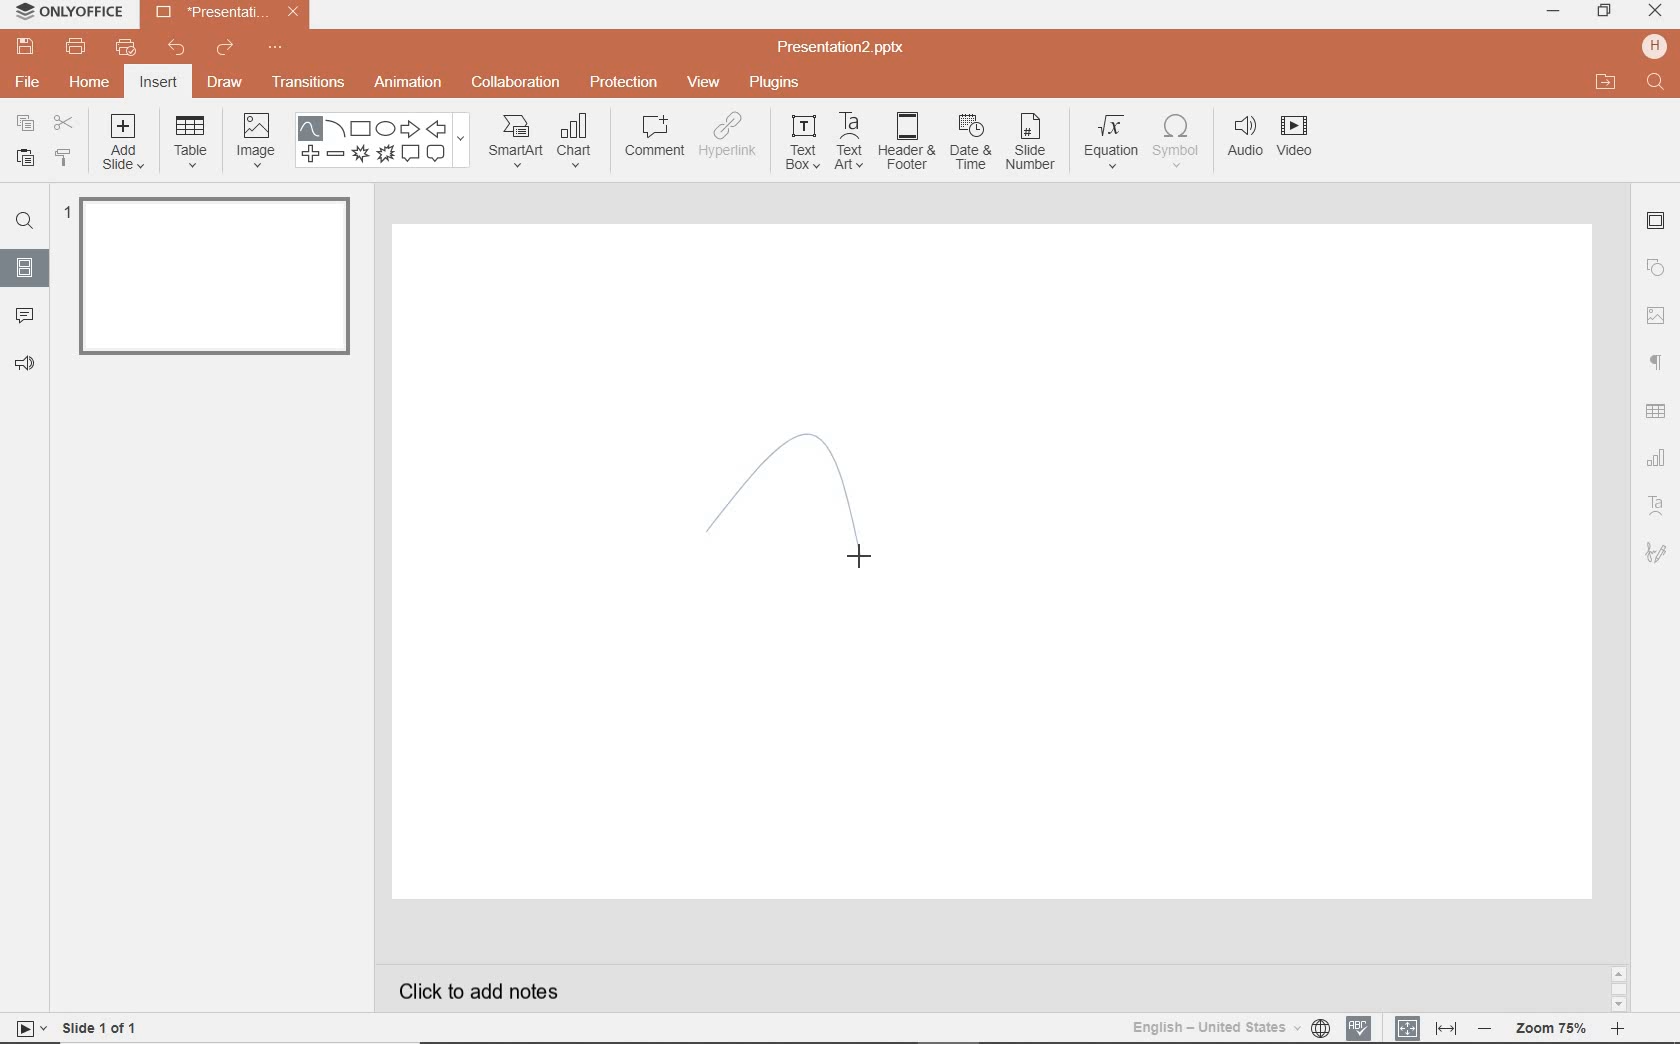  Describe the element at coordinates (1606, 83) in the screenshot. I see `OPEN FILE LOCATION` at that location.